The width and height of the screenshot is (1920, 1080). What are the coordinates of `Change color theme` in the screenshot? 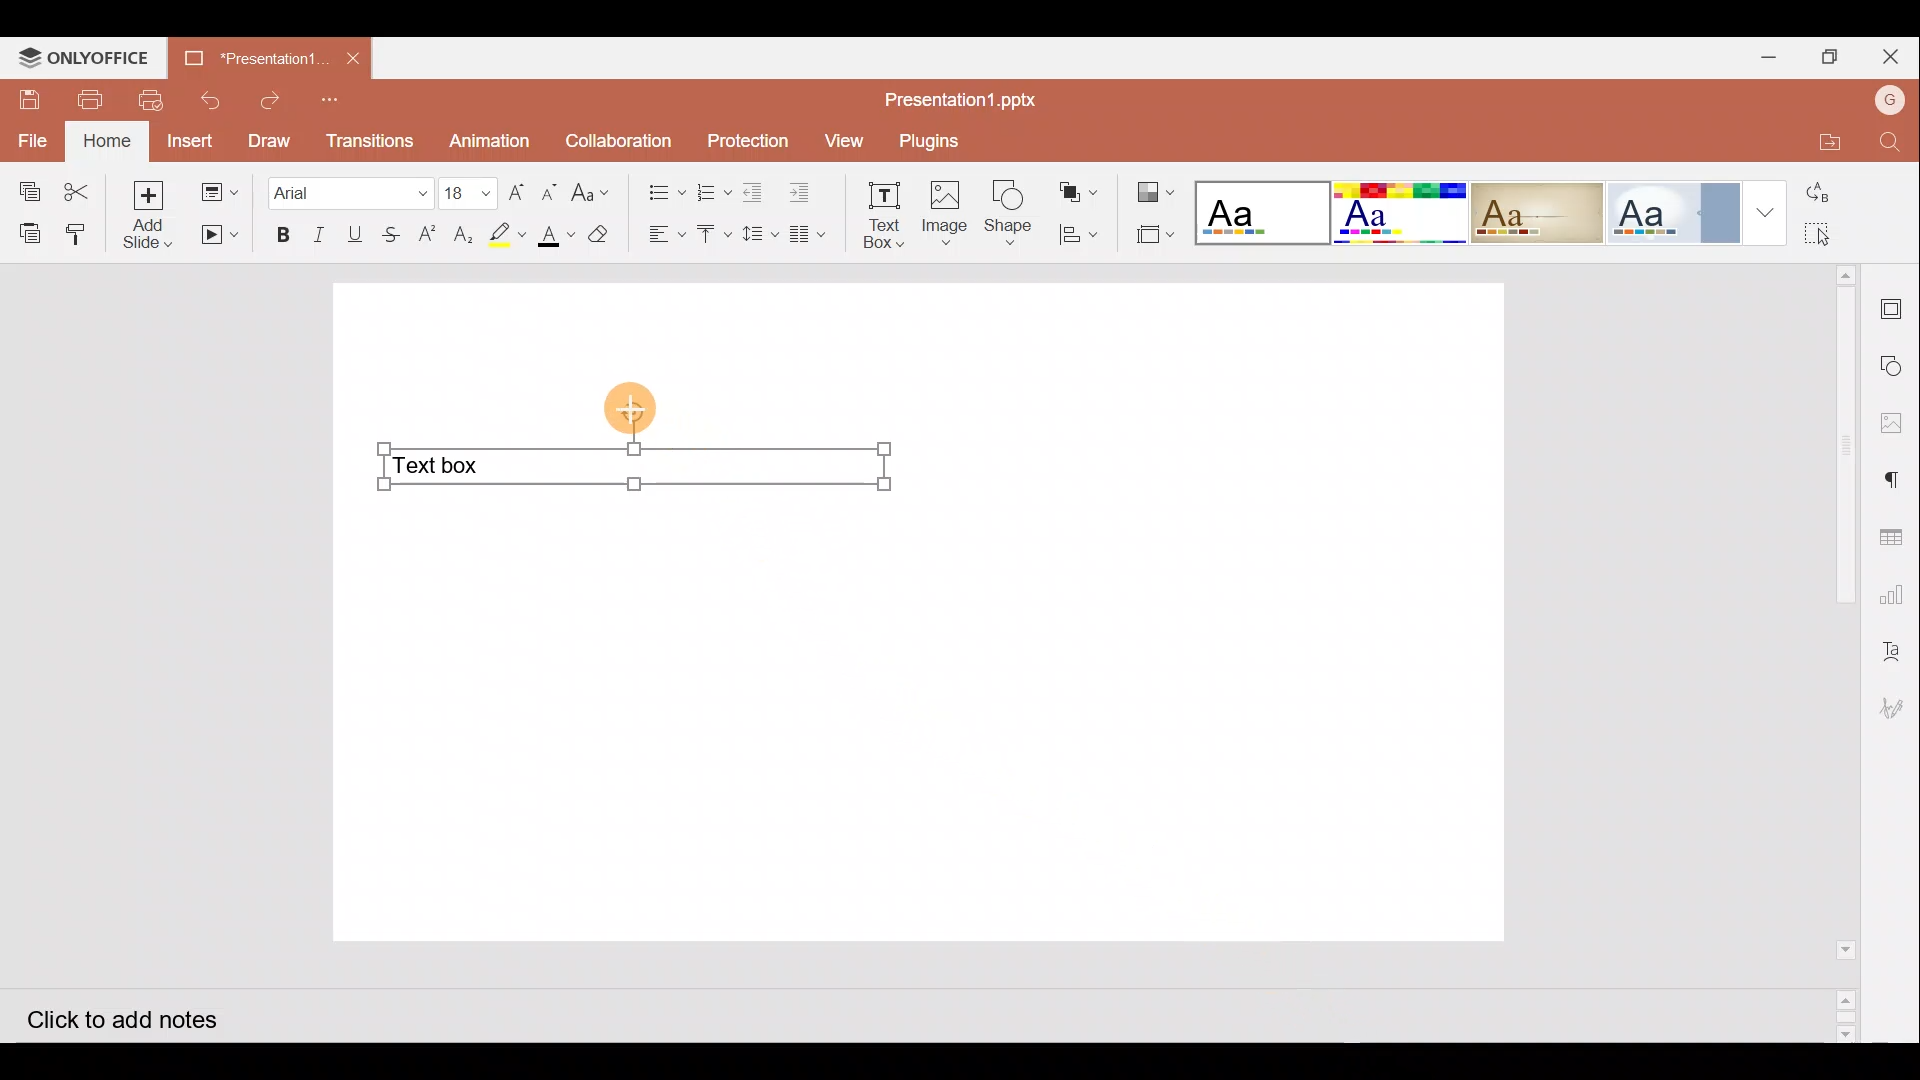 It's located at (1154, 191).